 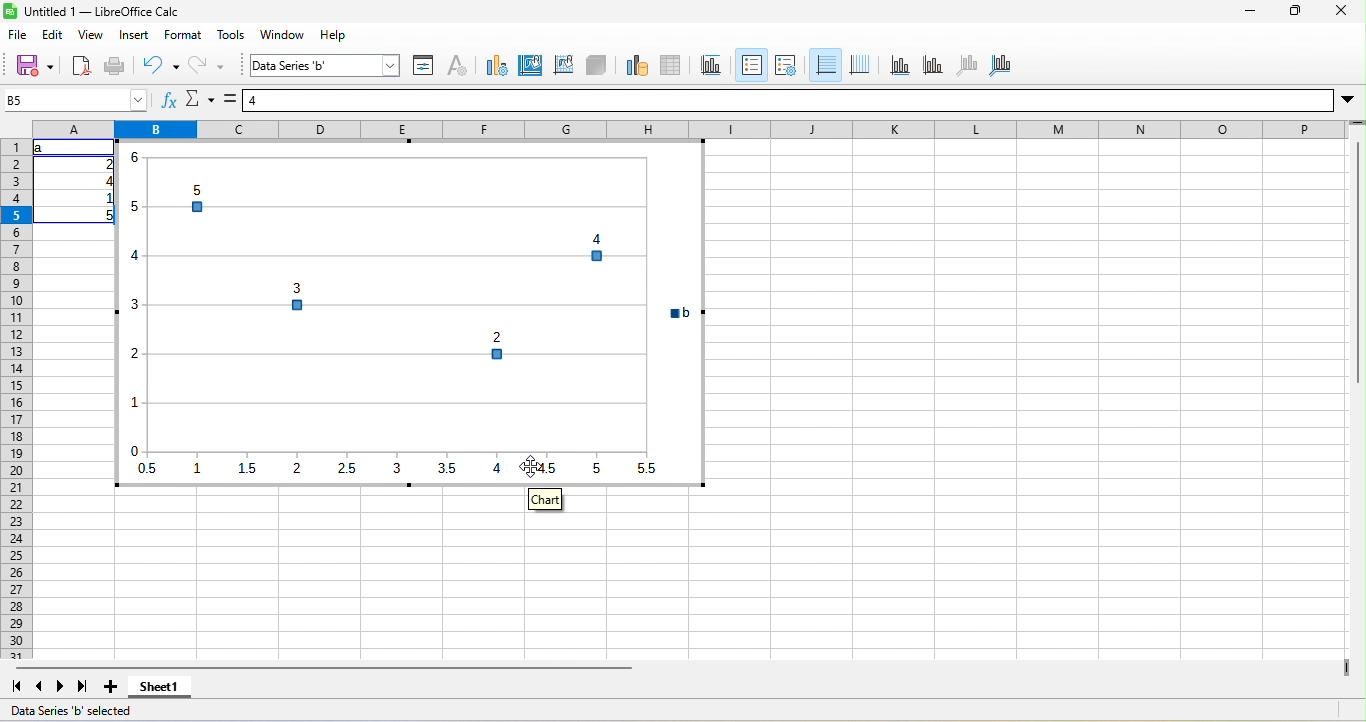 What do you see at coordinates (1348, 101) in the screenshot?
I see `More options` at bounding box center [1348, 101].